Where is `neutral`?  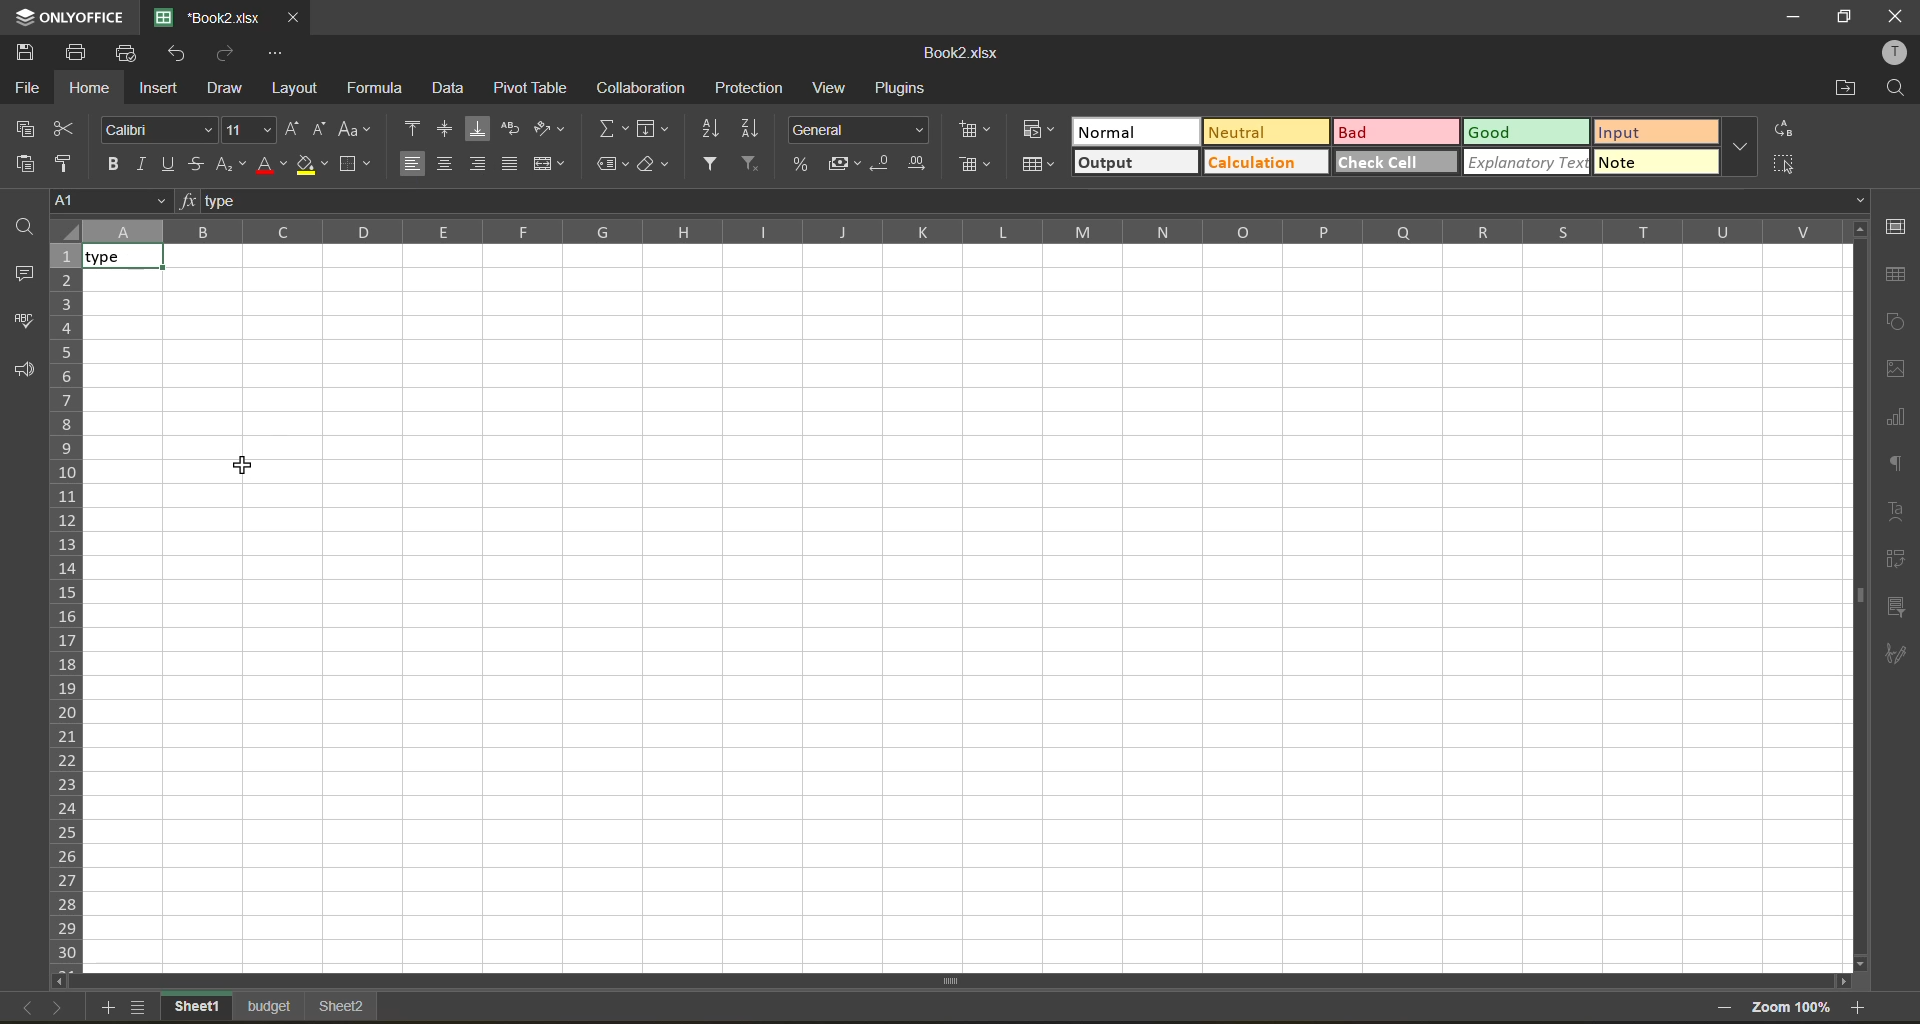
neutral is located at coordinates (1263, 130).